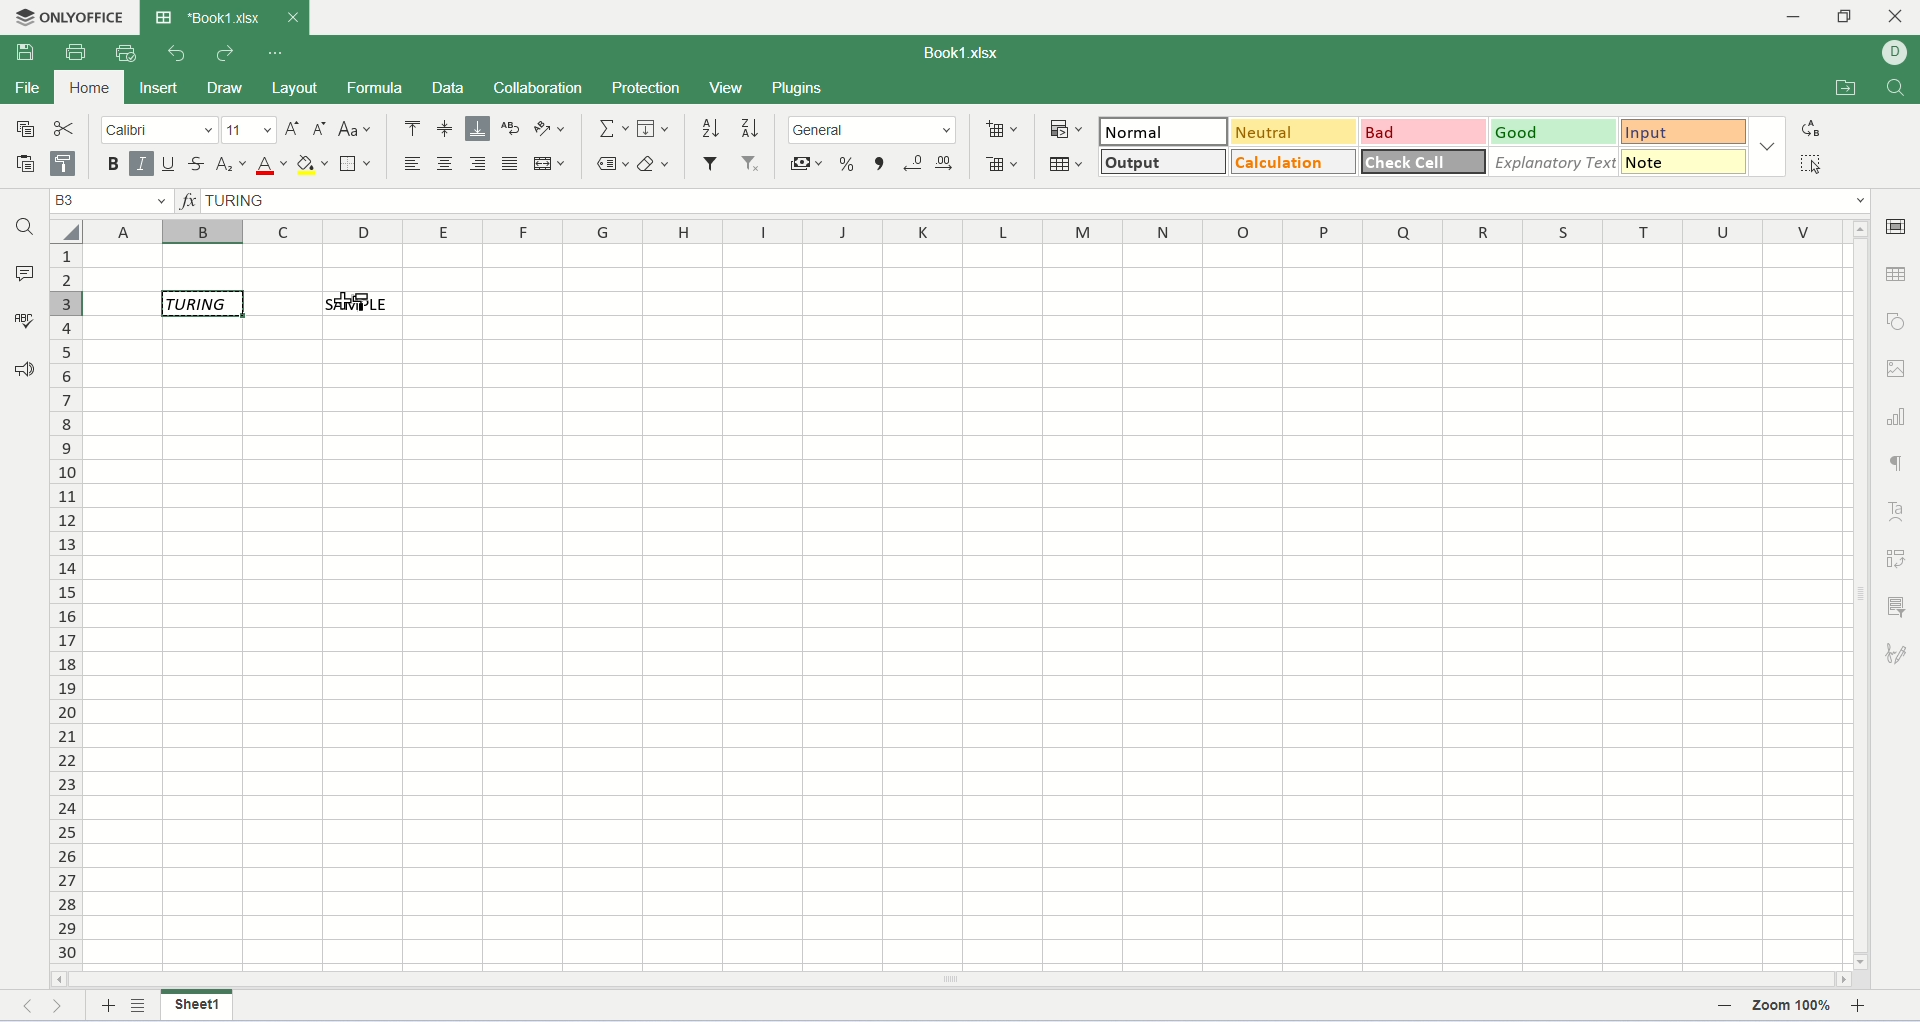 This screenshot has width=1920, height=1022. I want to click on close, so click(291, 17).